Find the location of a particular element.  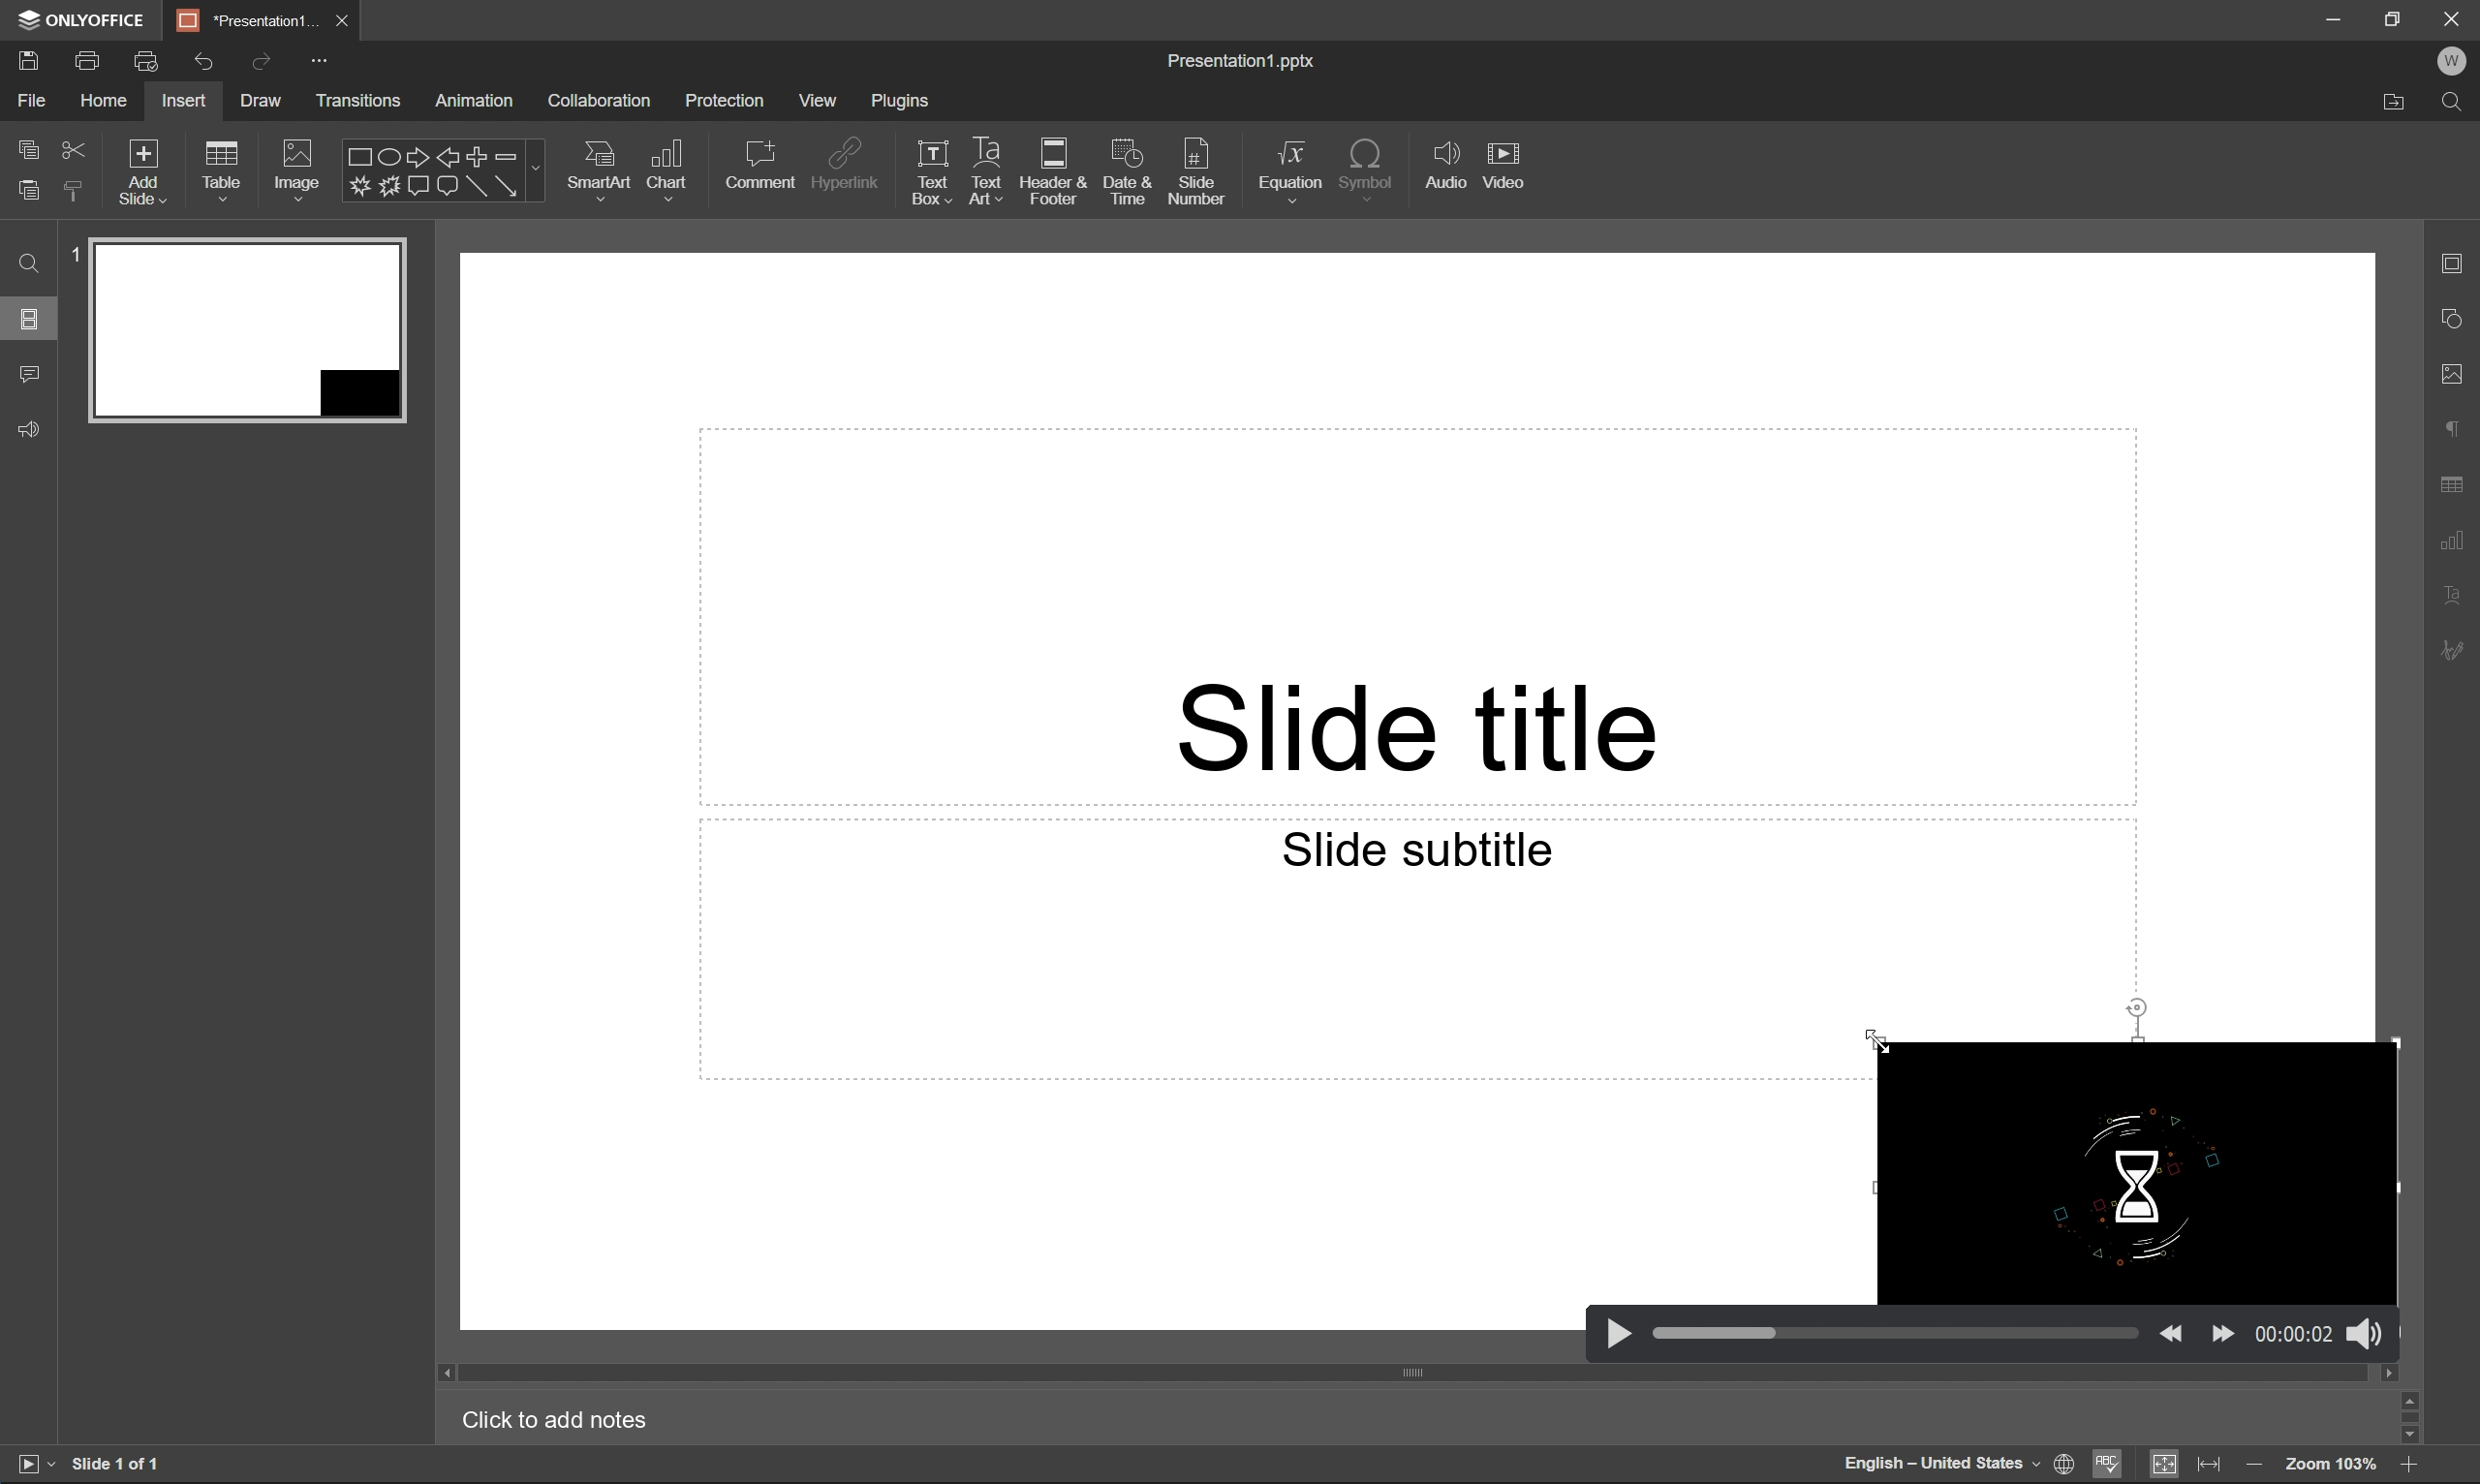

table is located at coordinates (228, 172).